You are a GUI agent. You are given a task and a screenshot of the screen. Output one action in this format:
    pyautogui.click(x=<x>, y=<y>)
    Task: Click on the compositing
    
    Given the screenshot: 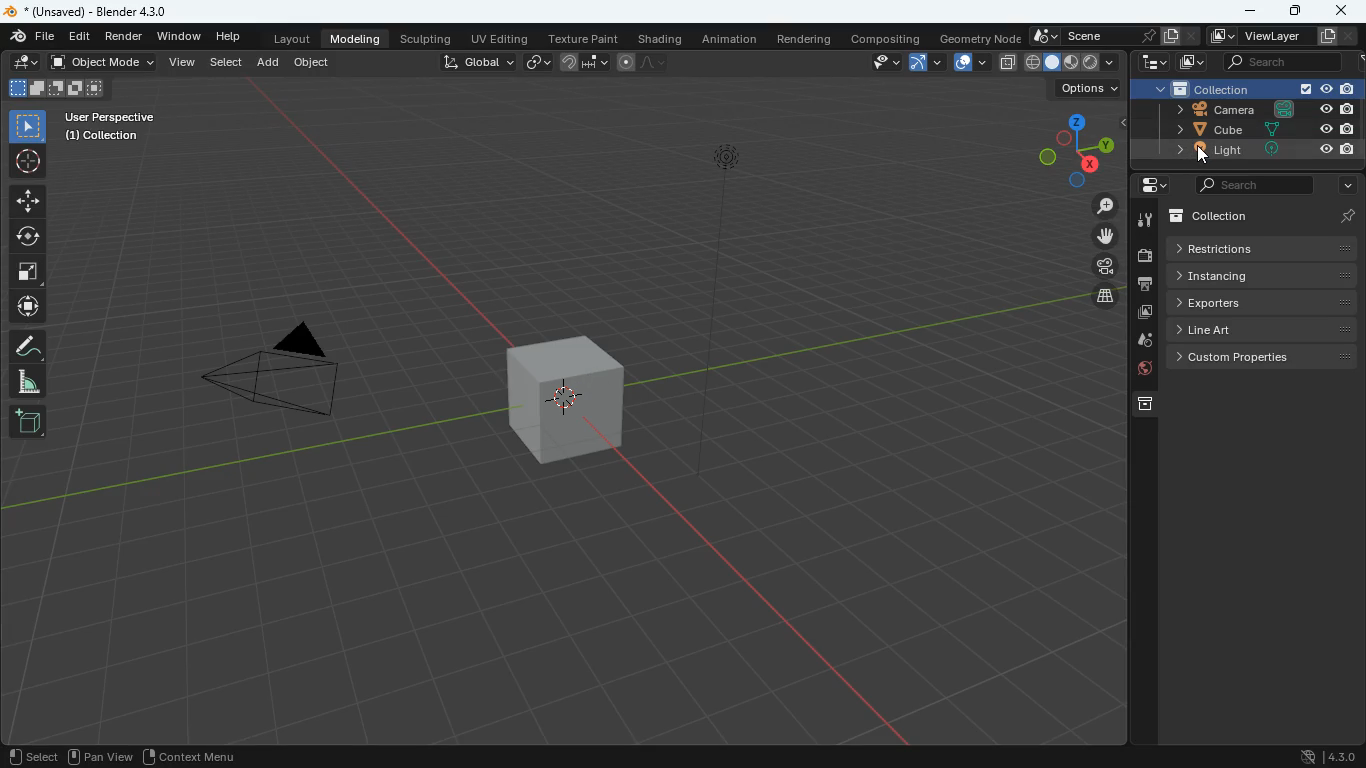 What is the action you would take?
    pyautogui.click(x=884, y=37)
    